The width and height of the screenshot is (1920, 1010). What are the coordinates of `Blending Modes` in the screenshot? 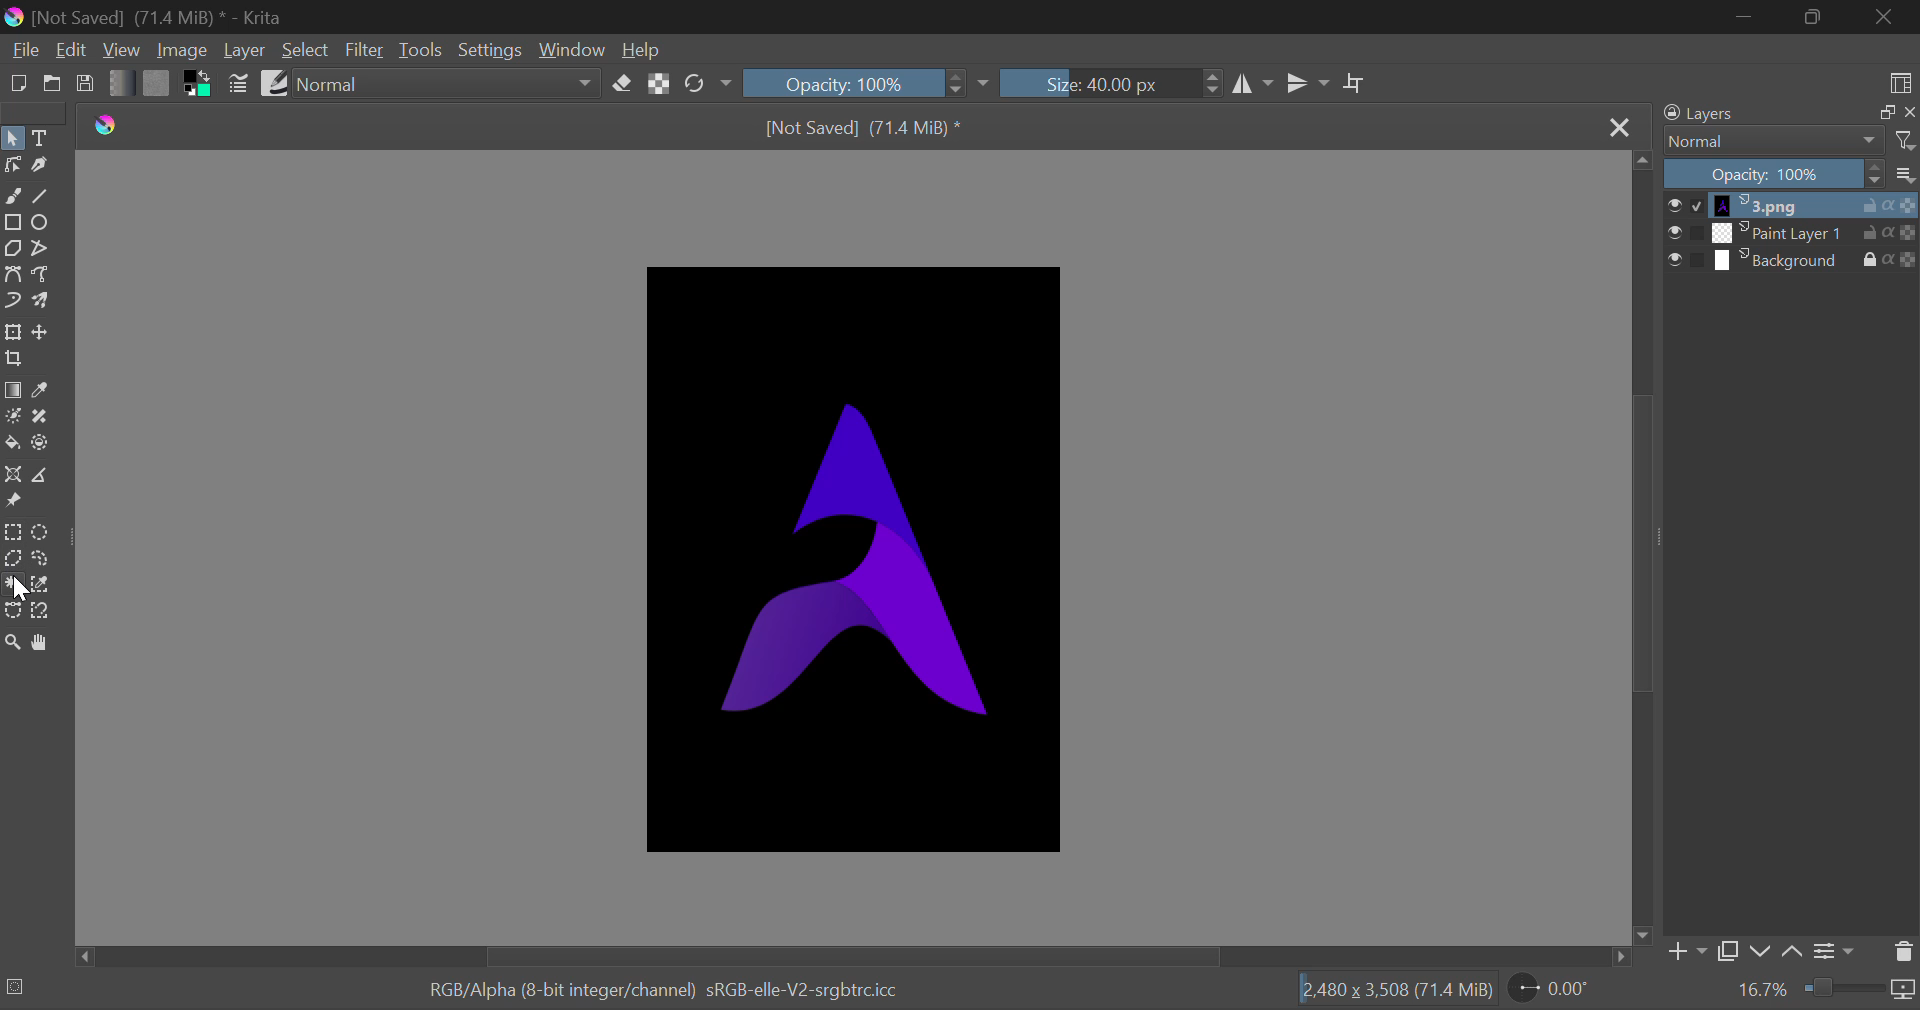 It's located at (1772, 144).